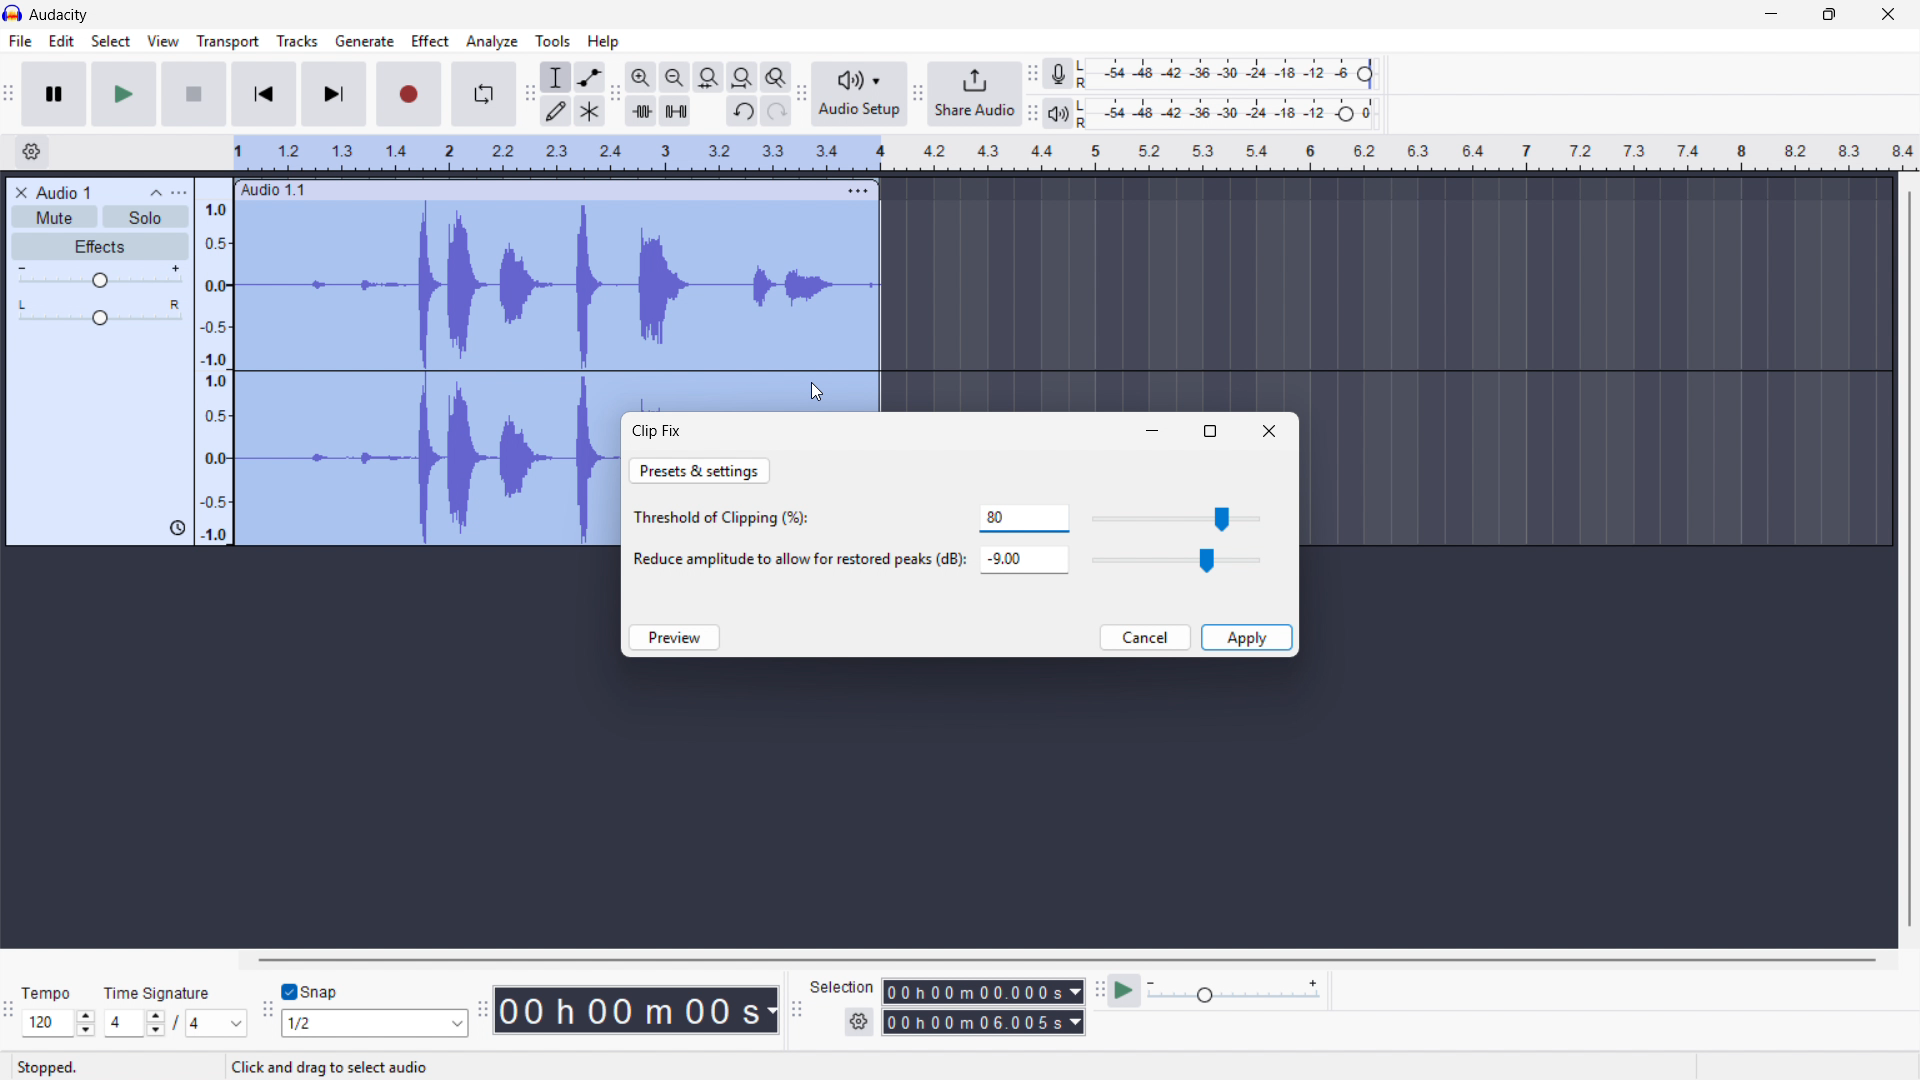 The image size is (1920, 1080). What do you see at coordinates (658, 431) in the screenshot?
I see `Clip fix dialogue box` at bounding box center [658, 431].